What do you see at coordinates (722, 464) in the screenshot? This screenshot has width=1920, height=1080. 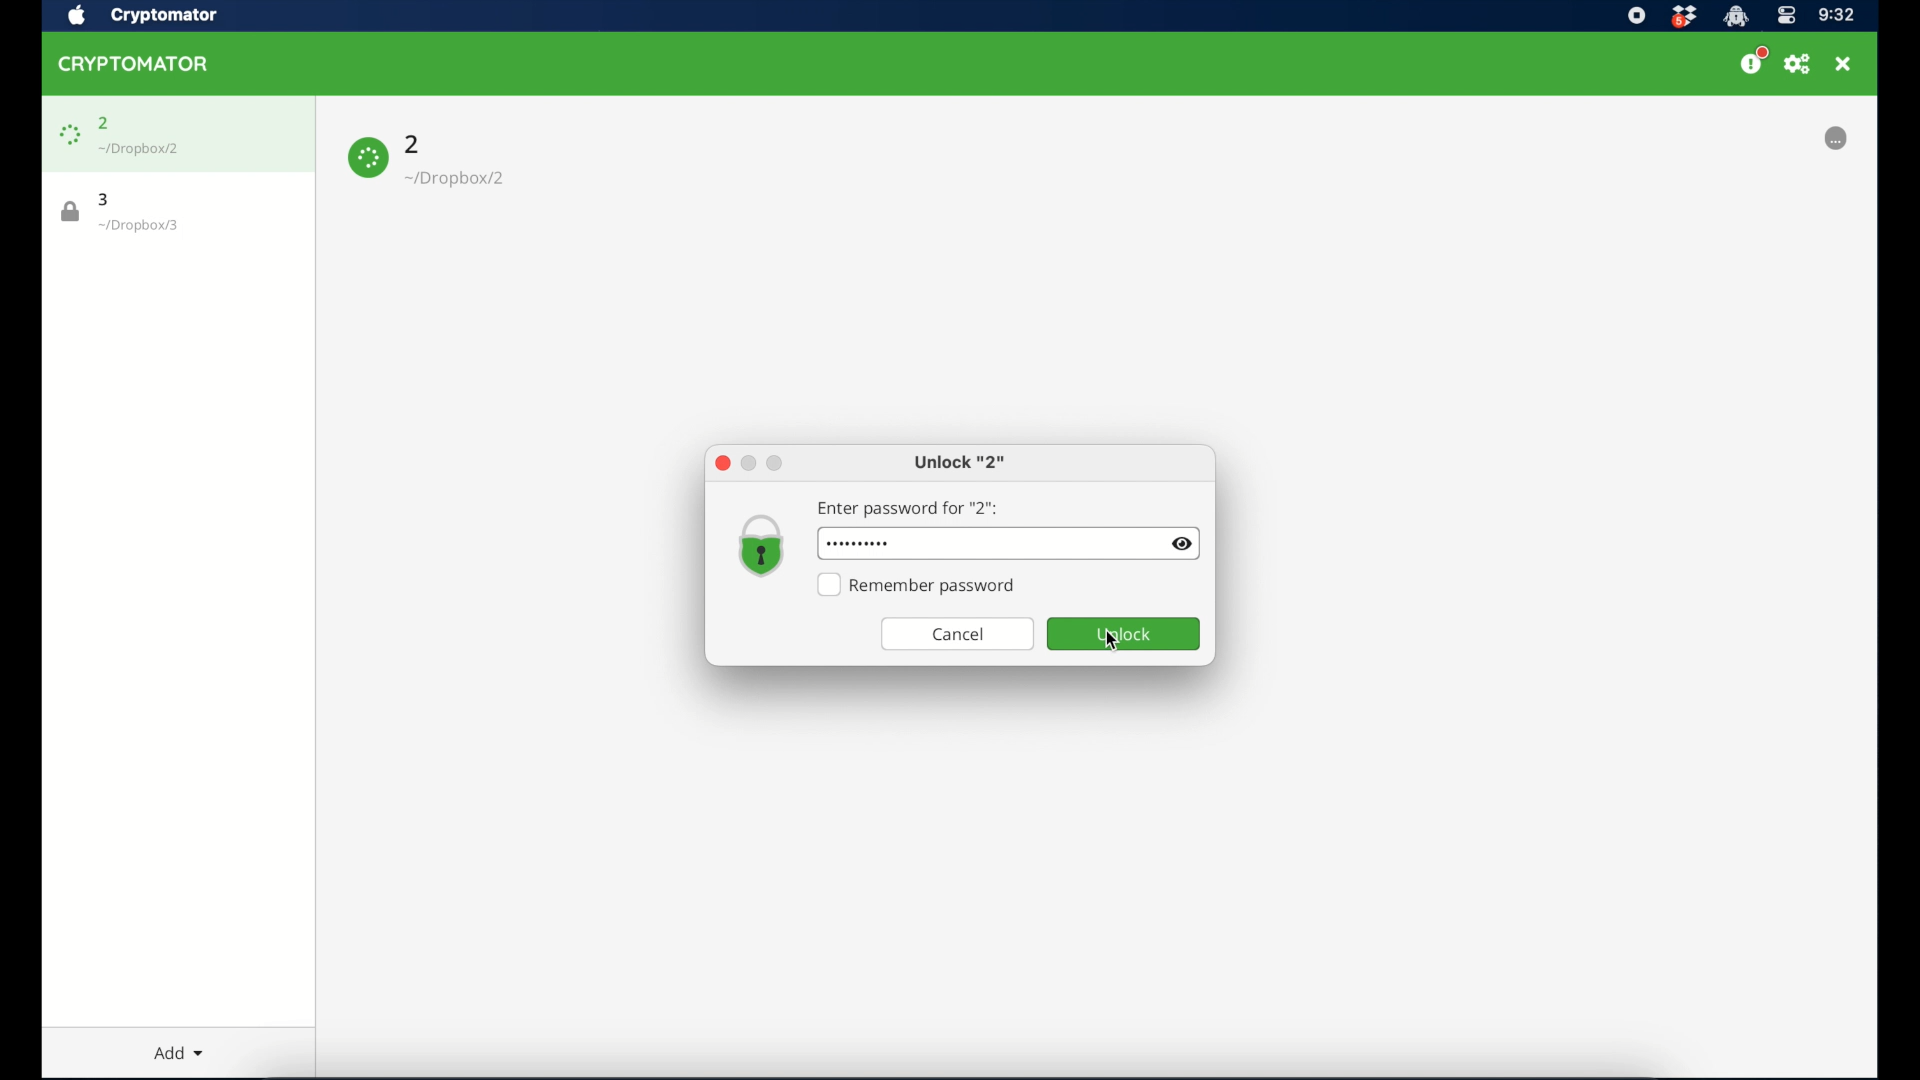 I see `close` at bounding box center [722, 464].